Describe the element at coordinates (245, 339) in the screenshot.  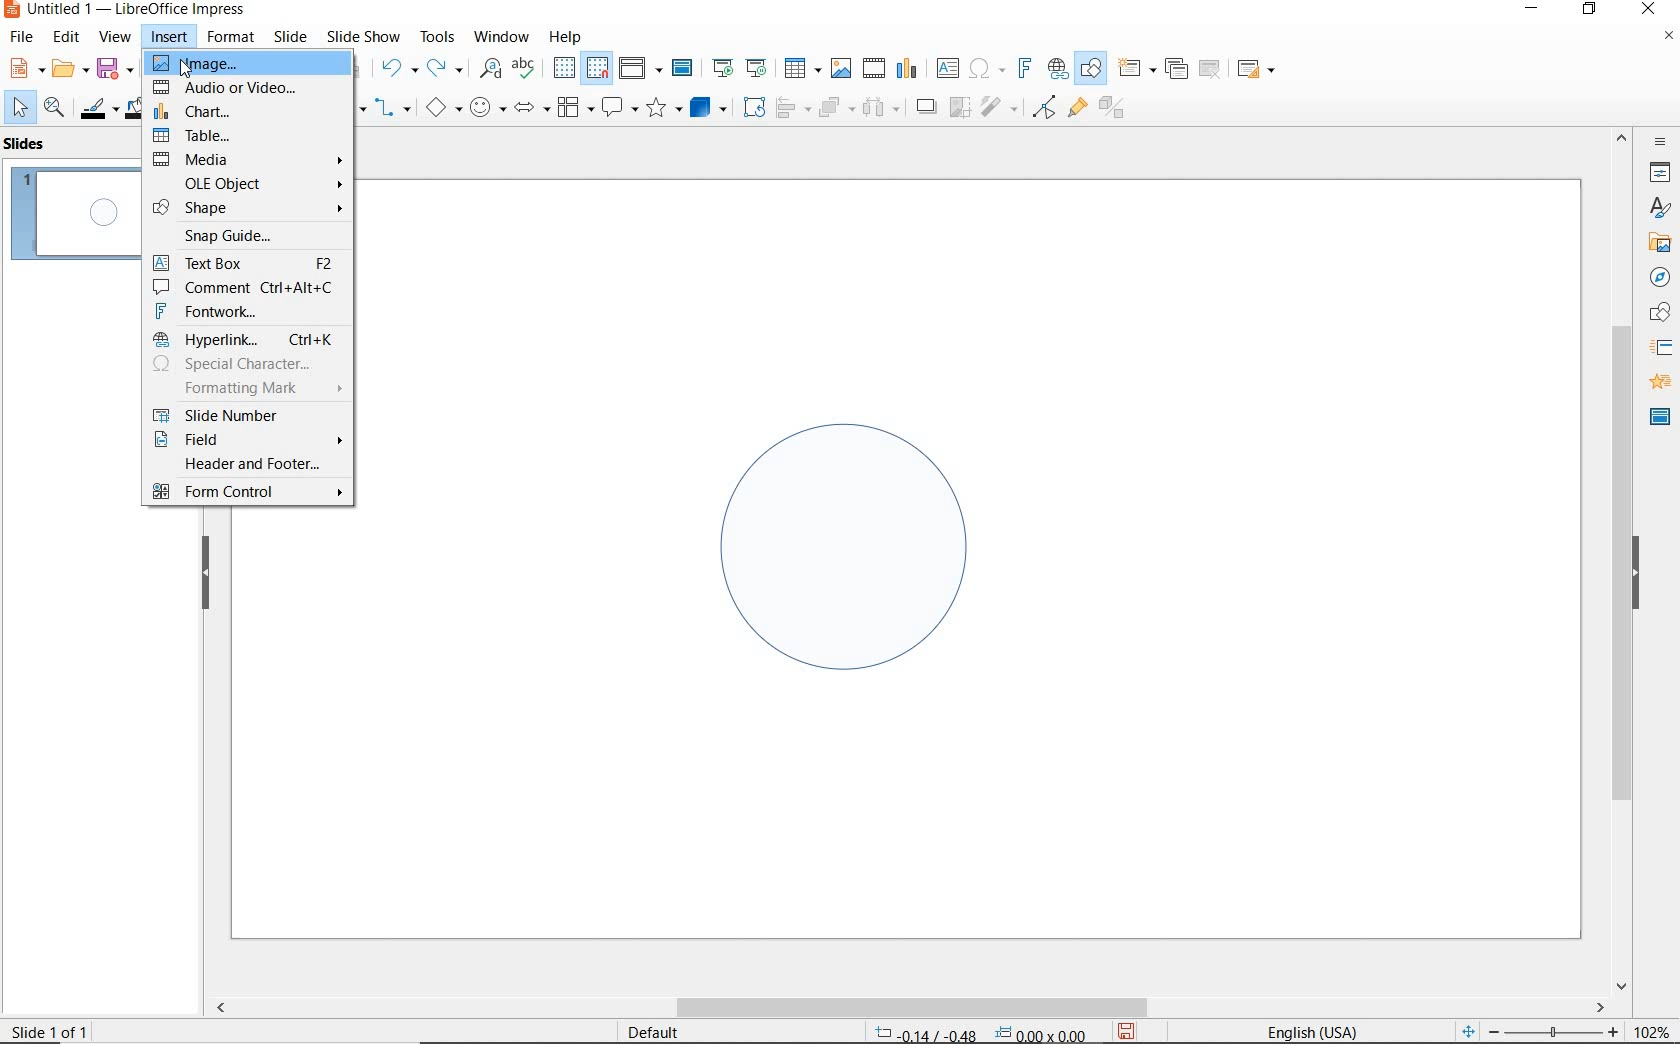
I see `HYPERLINK` at that location.